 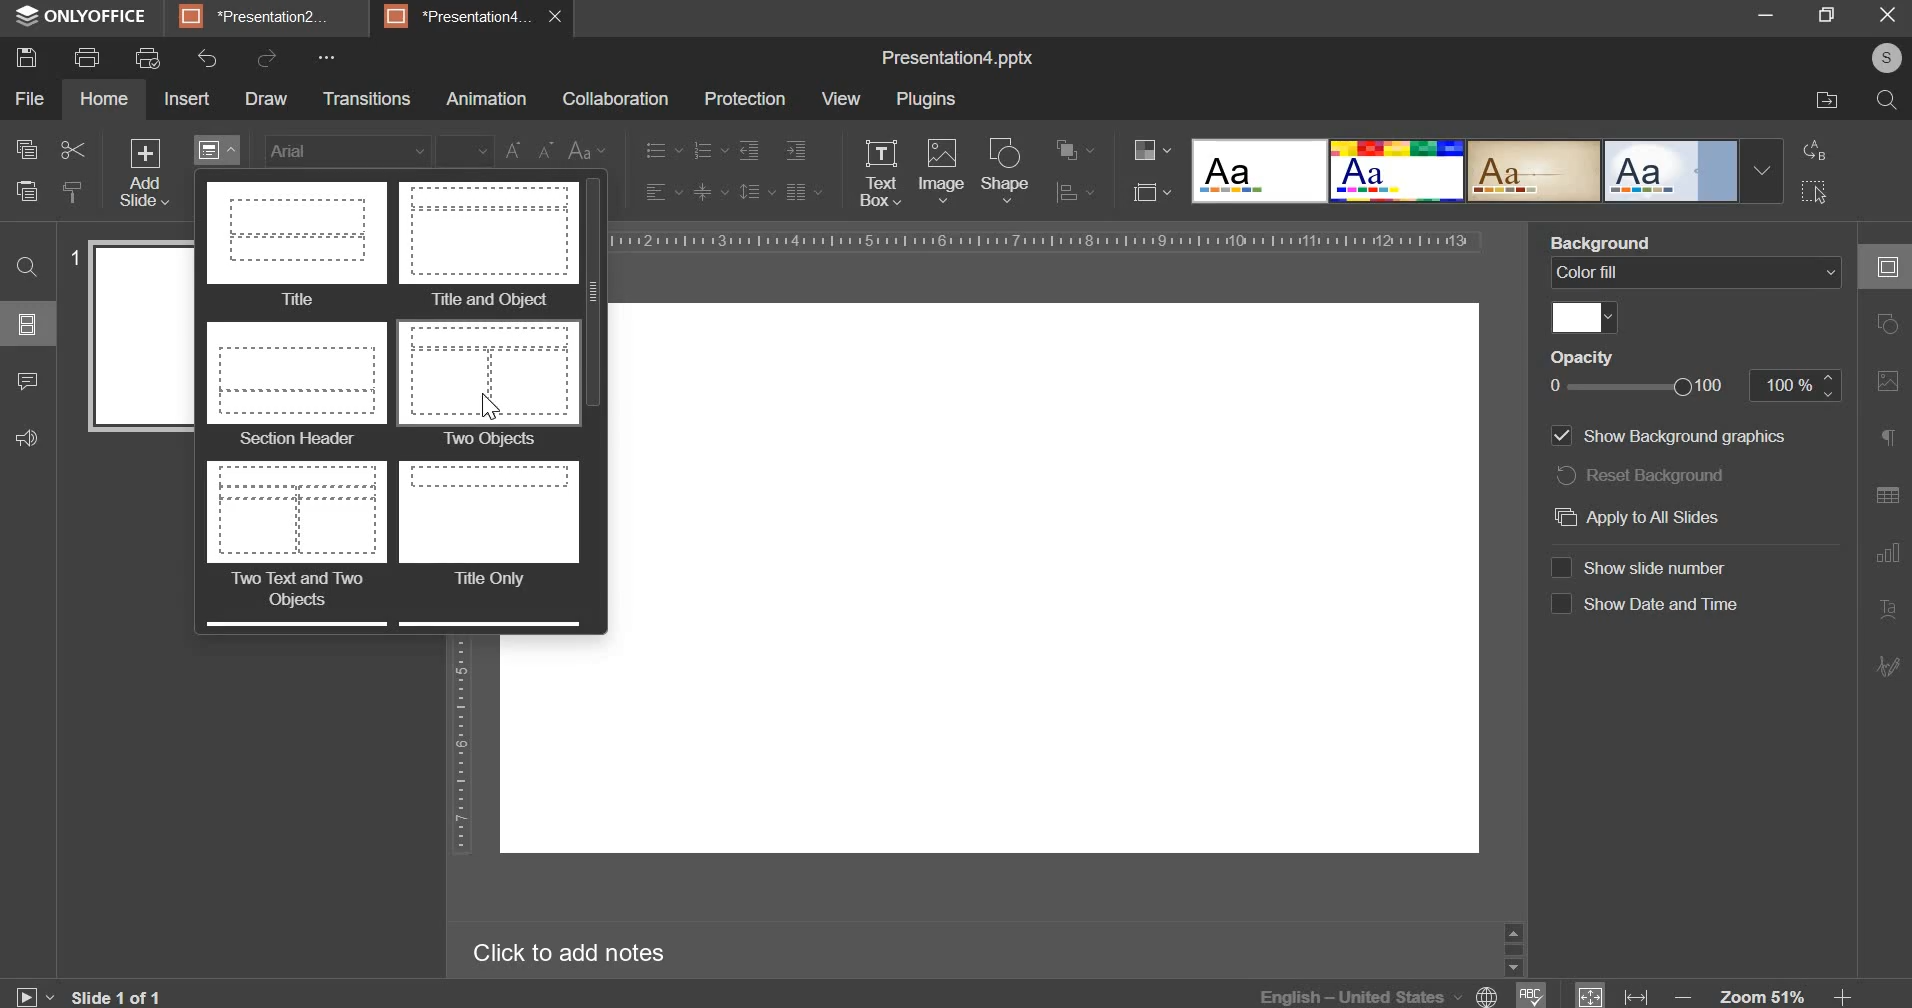 What do you see at coordinates (1884, 381) in the screenshot?
I see `image setting` at bounding box center [1884, 381].